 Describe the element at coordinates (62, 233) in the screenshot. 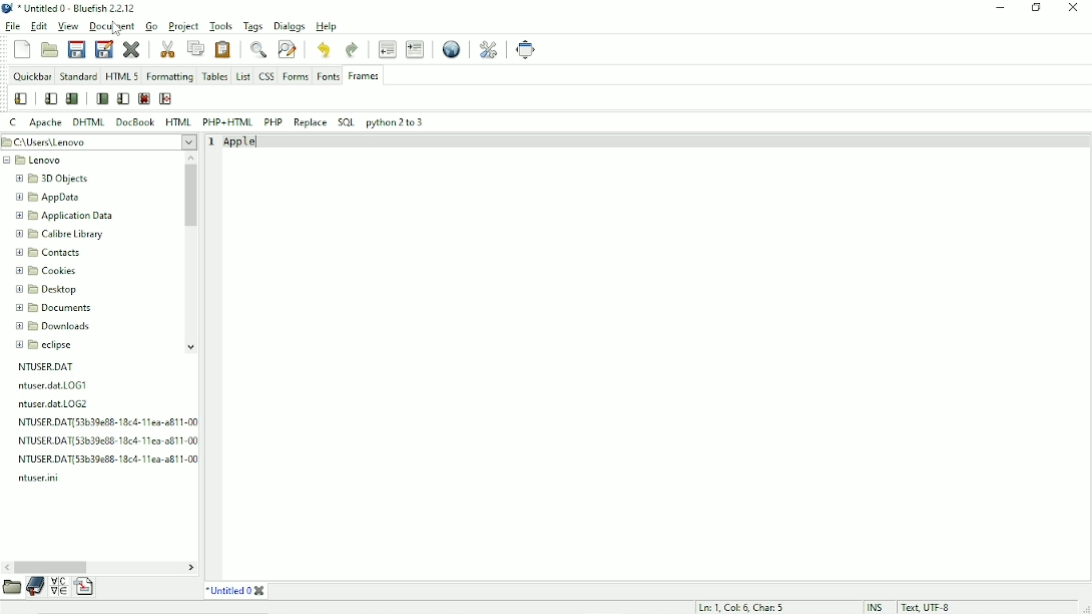

I see `Calibre library` at that location.